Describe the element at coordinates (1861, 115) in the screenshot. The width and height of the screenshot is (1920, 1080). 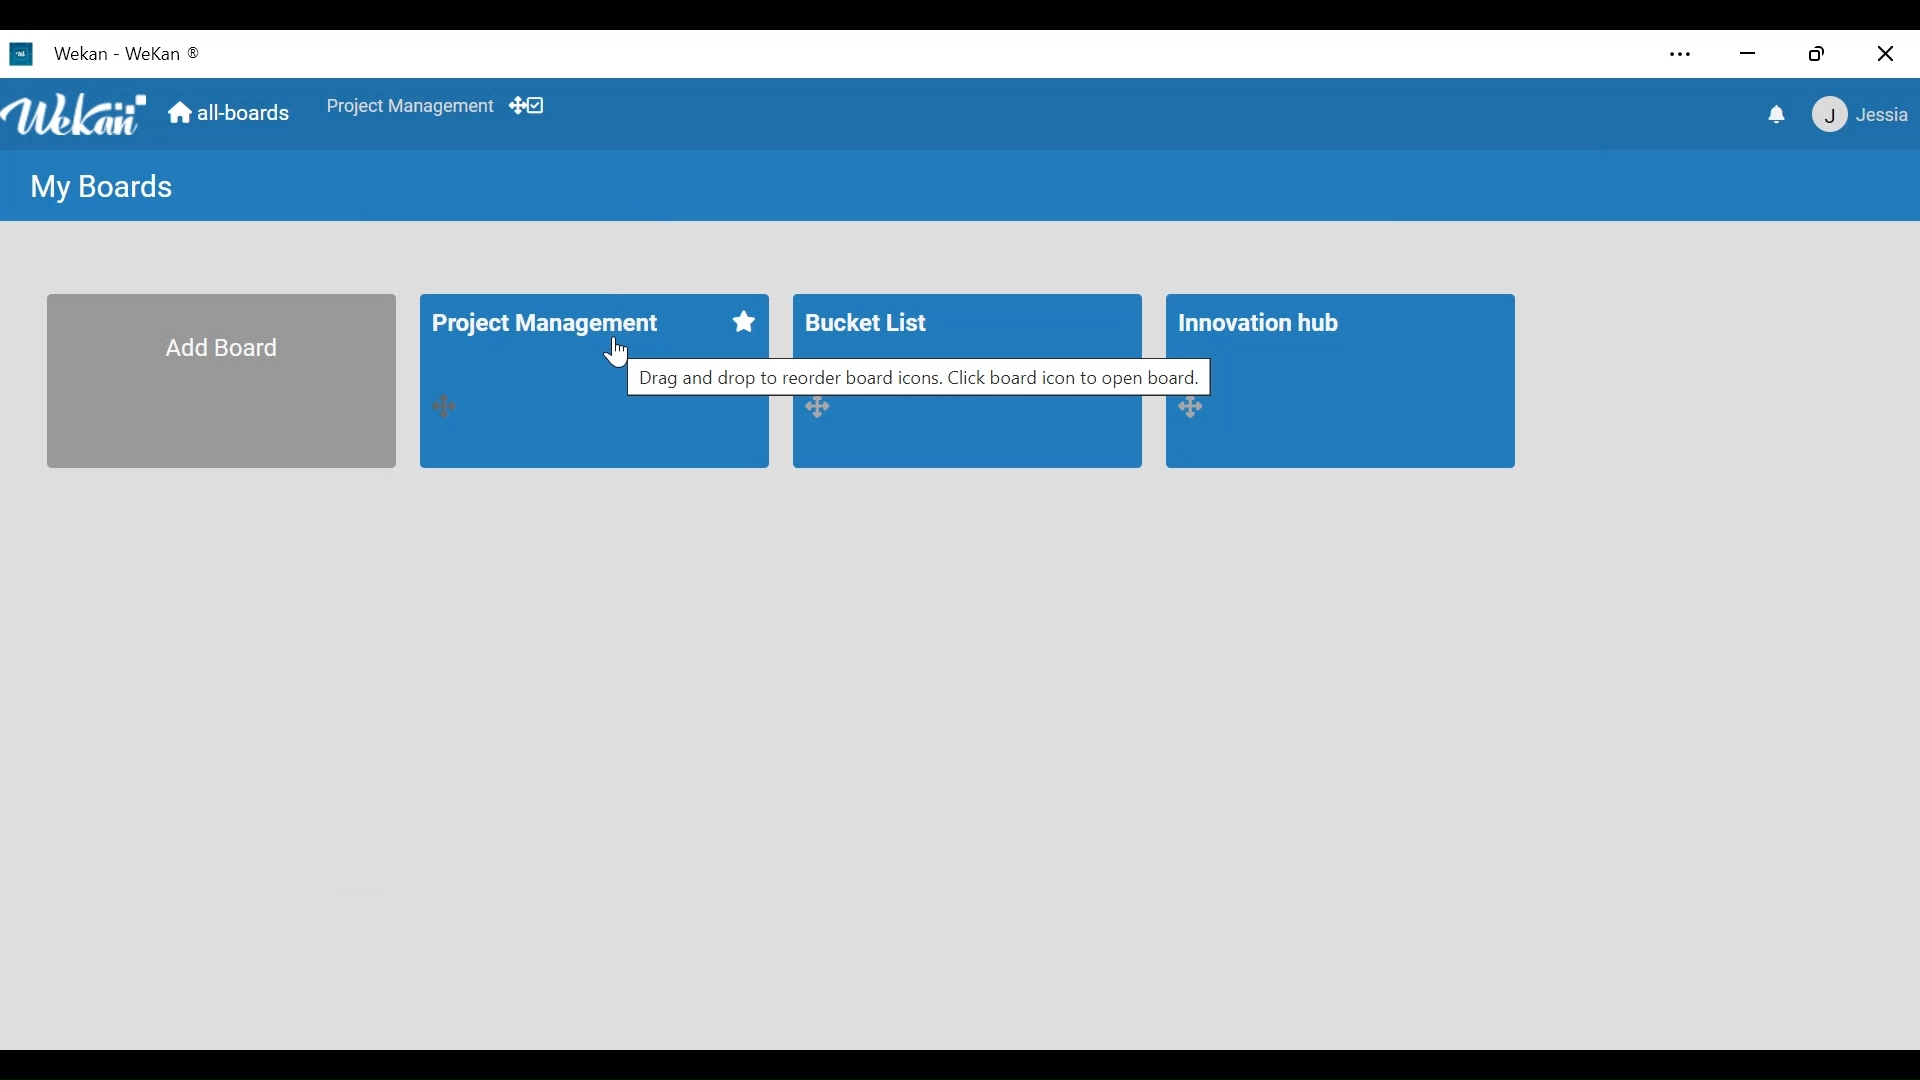
I see `Member` at that location.